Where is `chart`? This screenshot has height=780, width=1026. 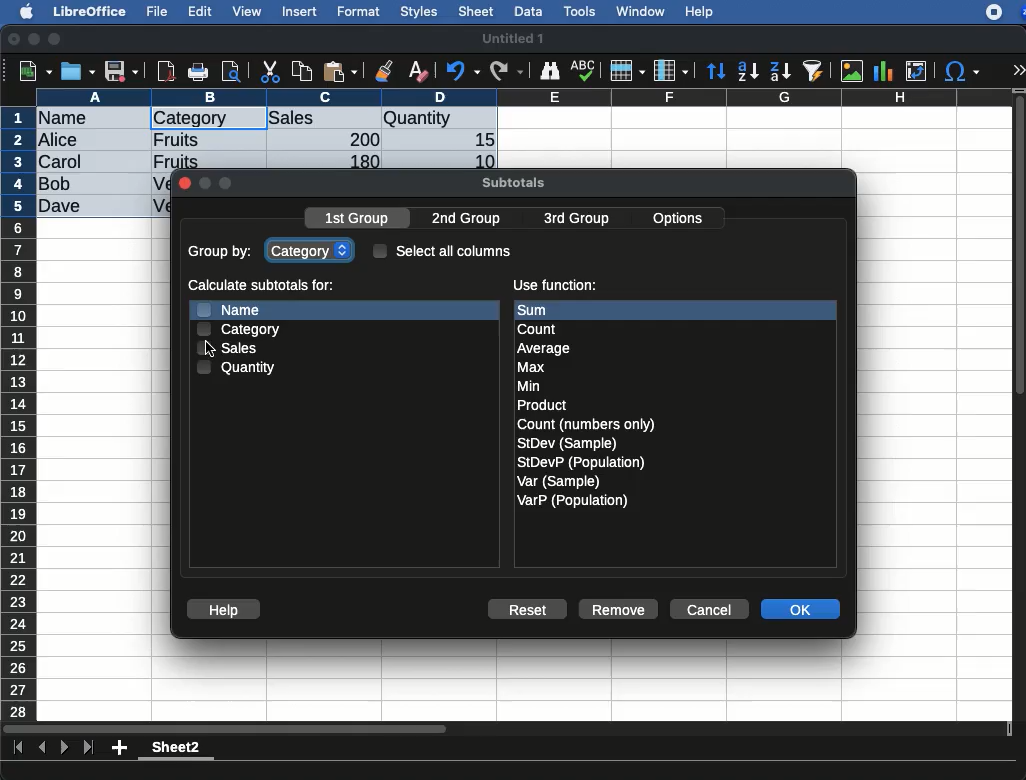
chart is located at coordinates (884, 71).